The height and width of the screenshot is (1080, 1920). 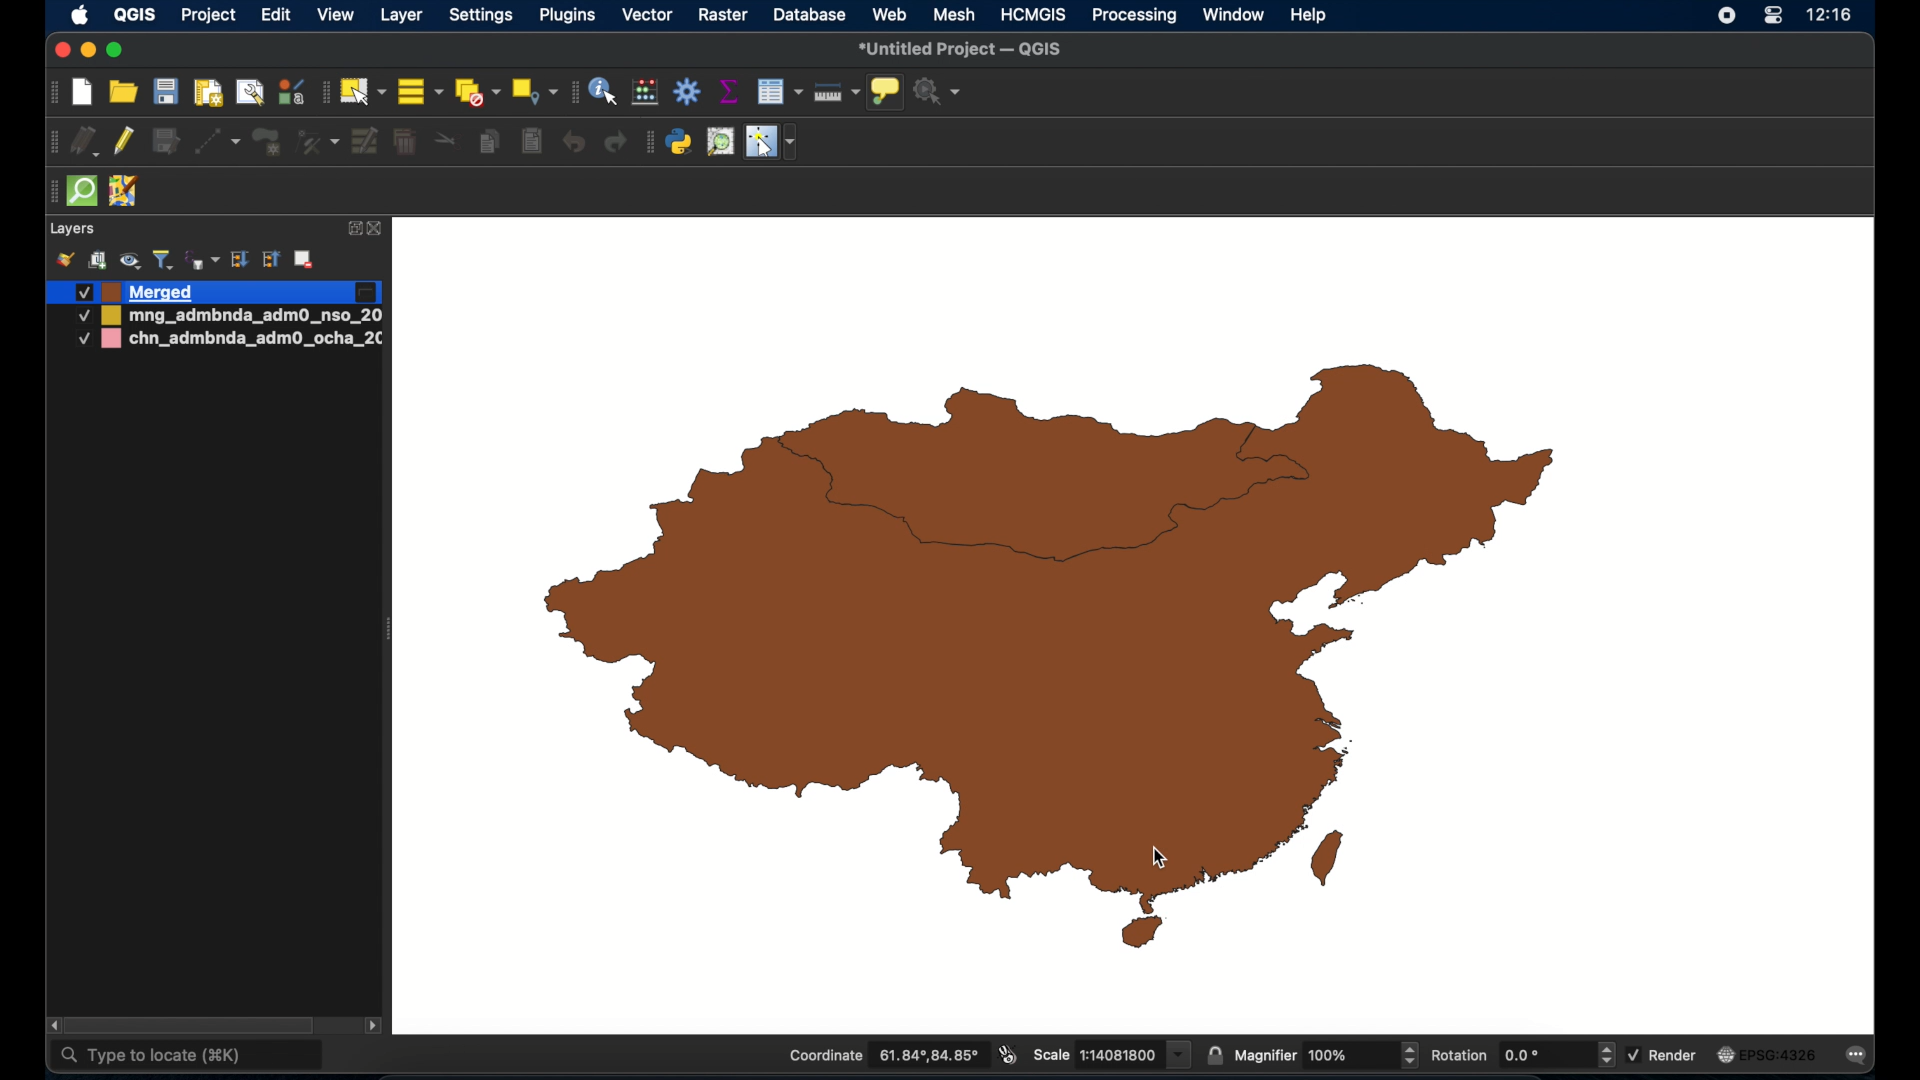 What do you see at coordinates (366, 142) in the screenshot?
I see `modify attributes` at bounding box center [366, 142].